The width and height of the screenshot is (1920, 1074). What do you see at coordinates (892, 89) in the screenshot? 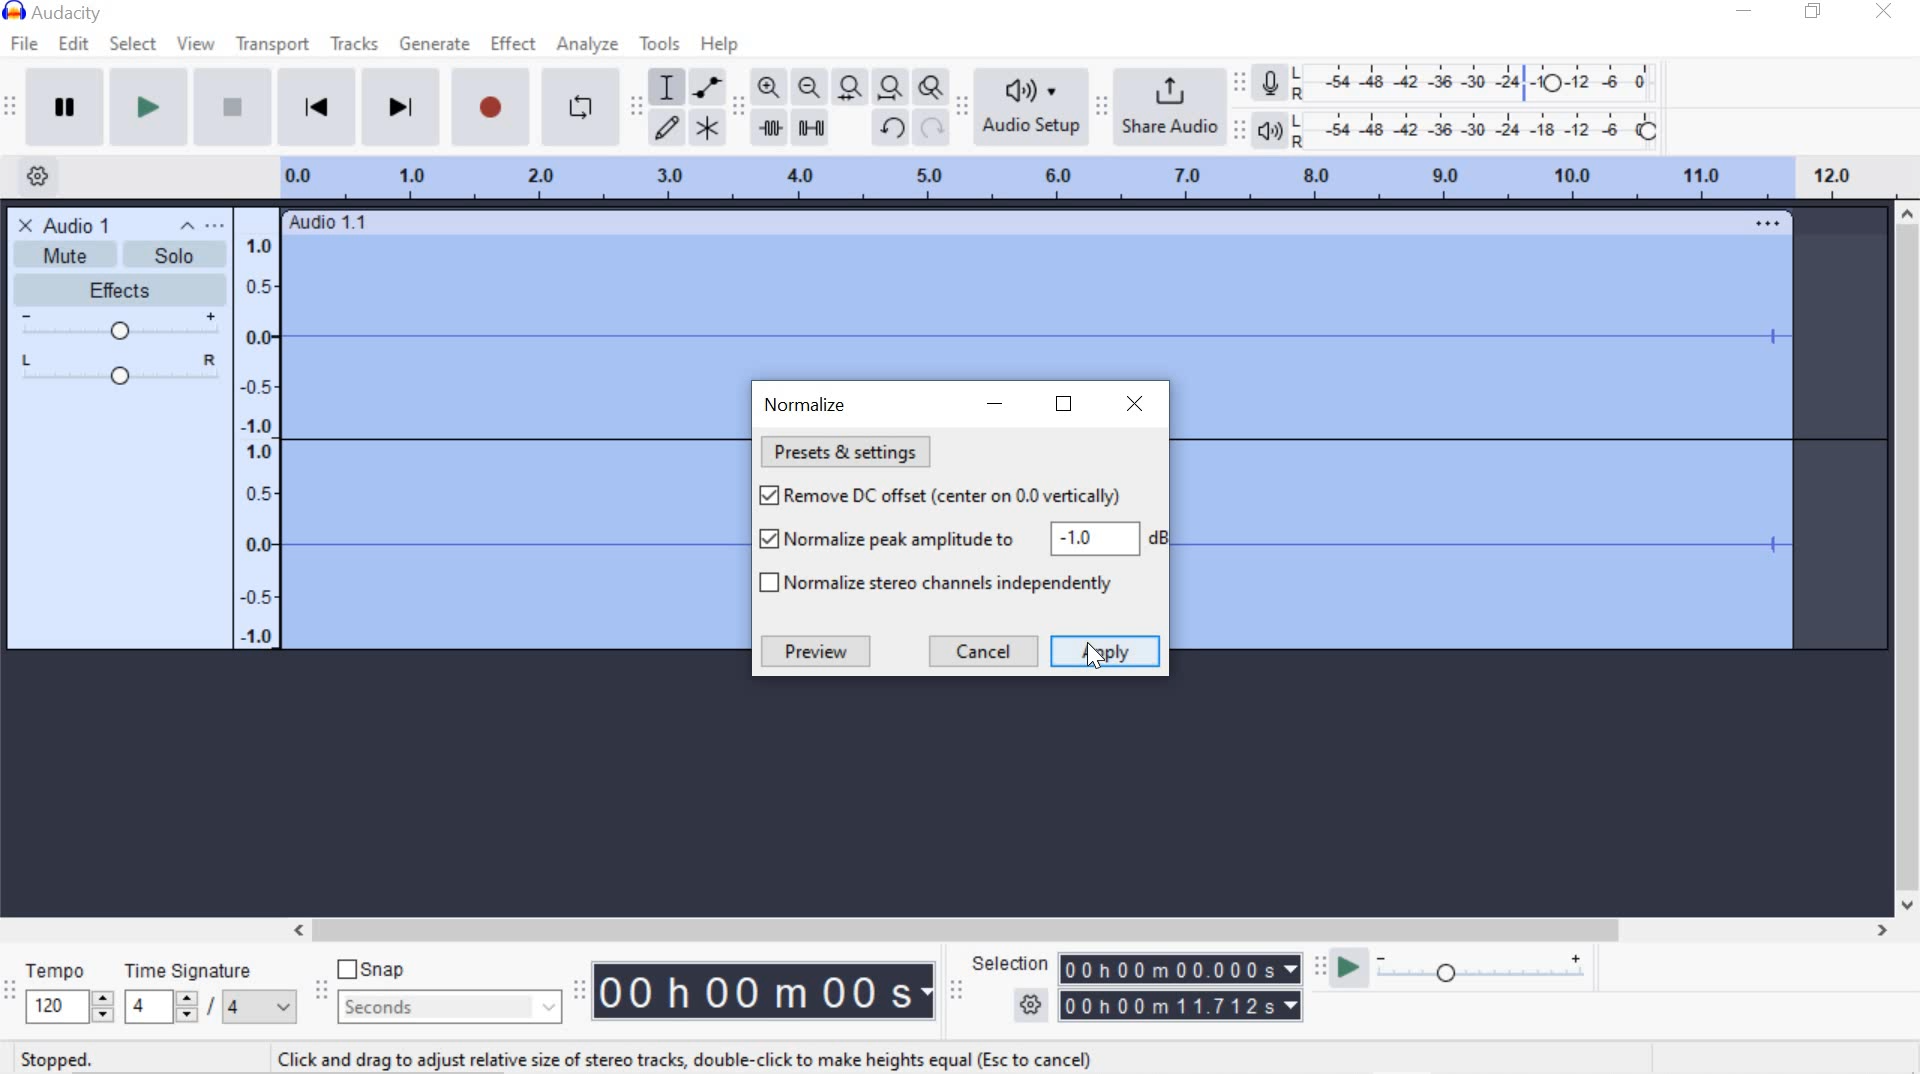
I see `Fit project to width` at bounding box center [892, 89].